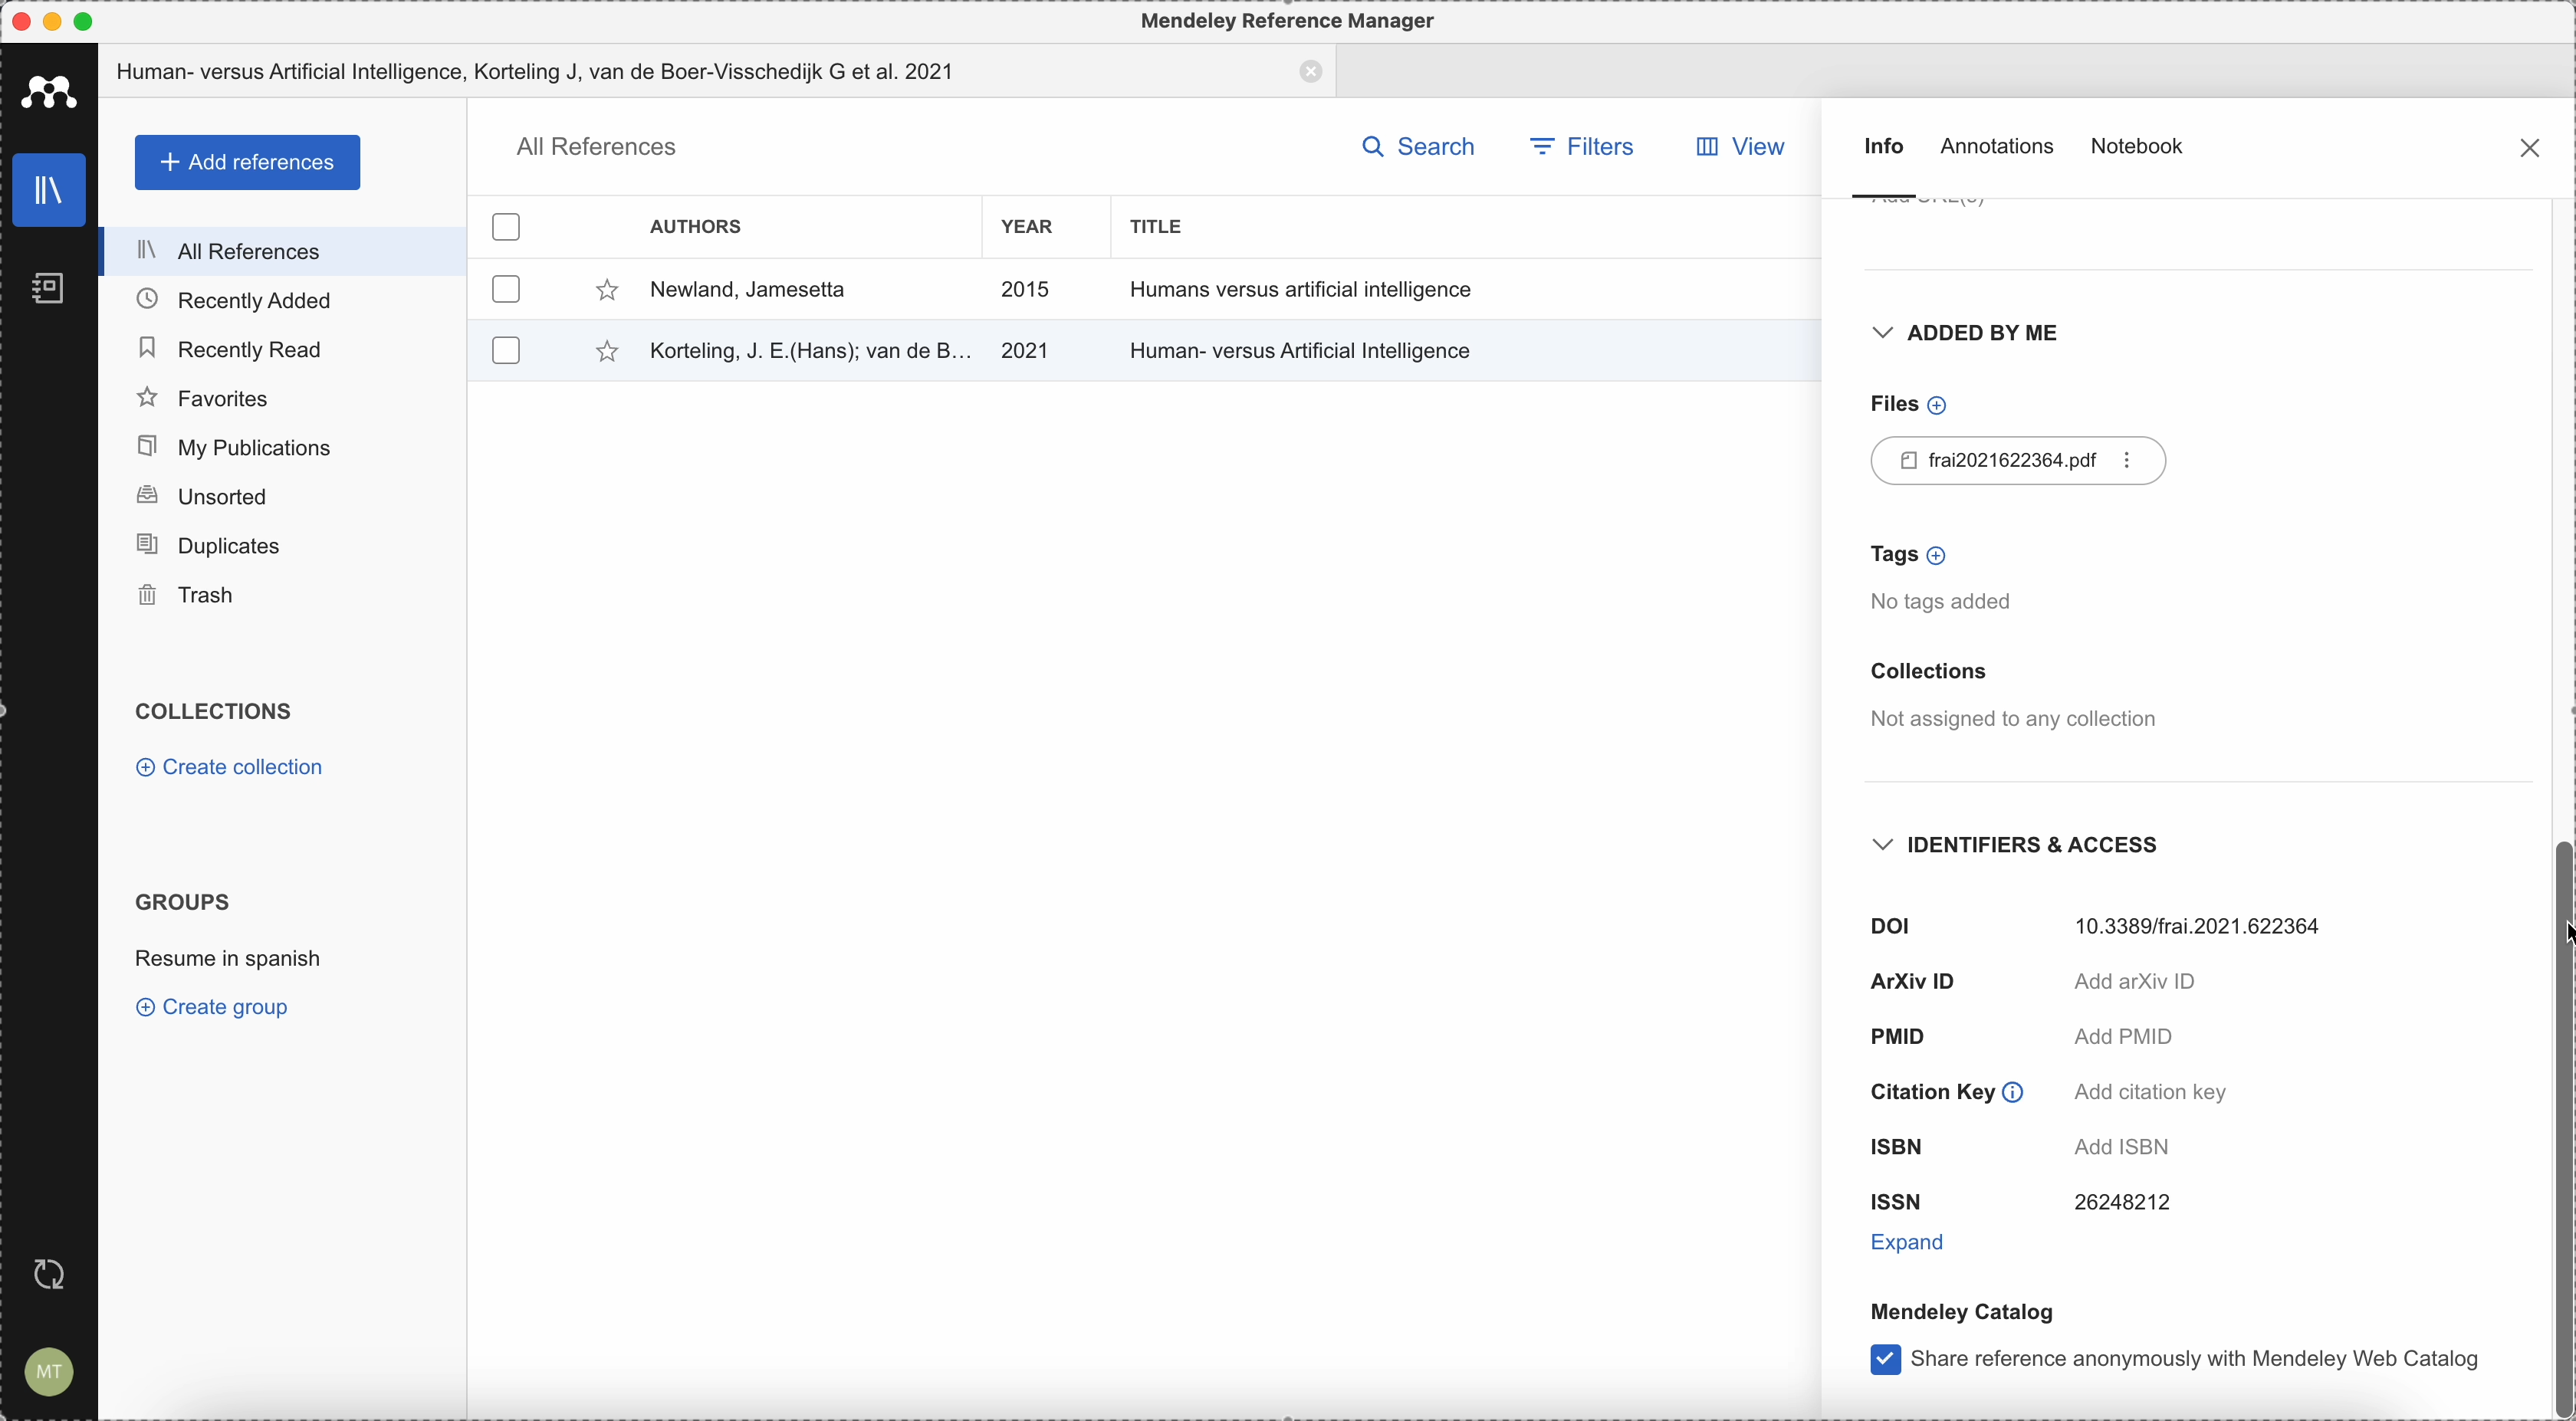  Describe the element at coordinates (1026, 351) in the screenshot. I see `2021` at that location.